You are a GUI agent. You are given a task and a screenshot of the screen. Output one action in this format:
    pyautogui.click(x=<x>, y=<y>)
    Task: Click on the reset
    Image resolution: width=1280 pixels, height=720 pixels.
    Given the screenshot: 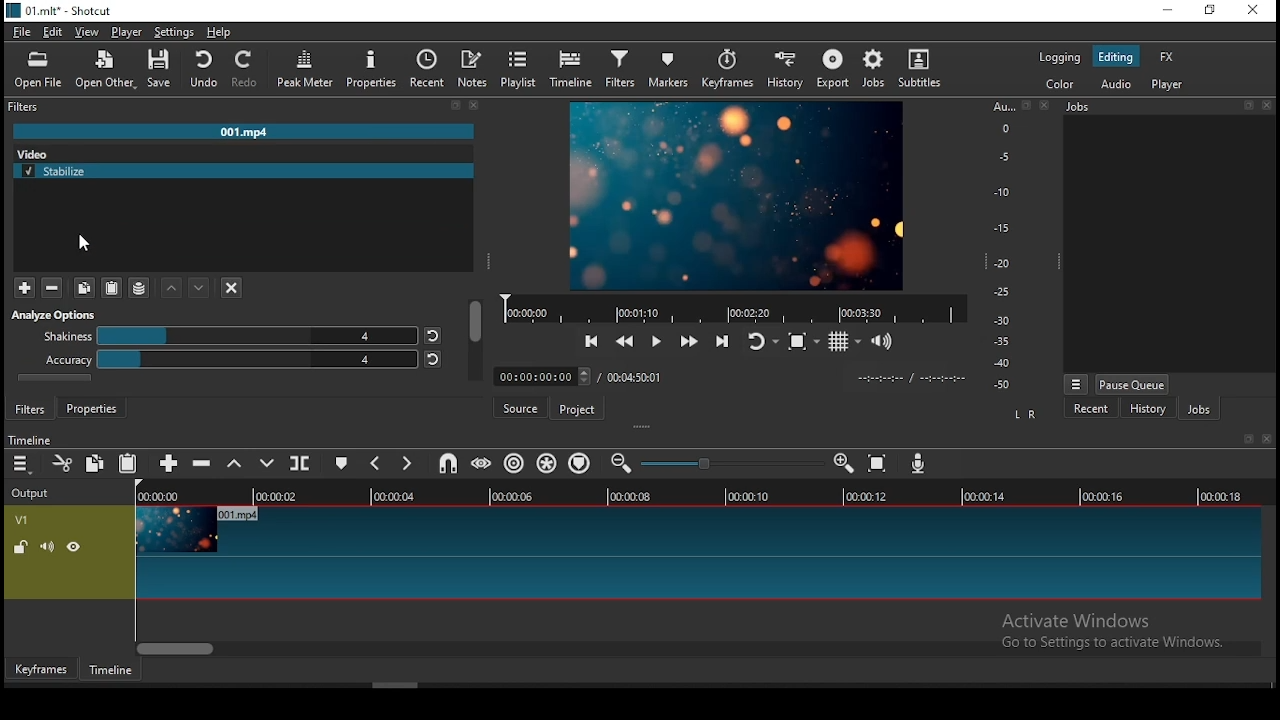 What is the action you would take?
    pyautogui.click(x=432, y=335)
    